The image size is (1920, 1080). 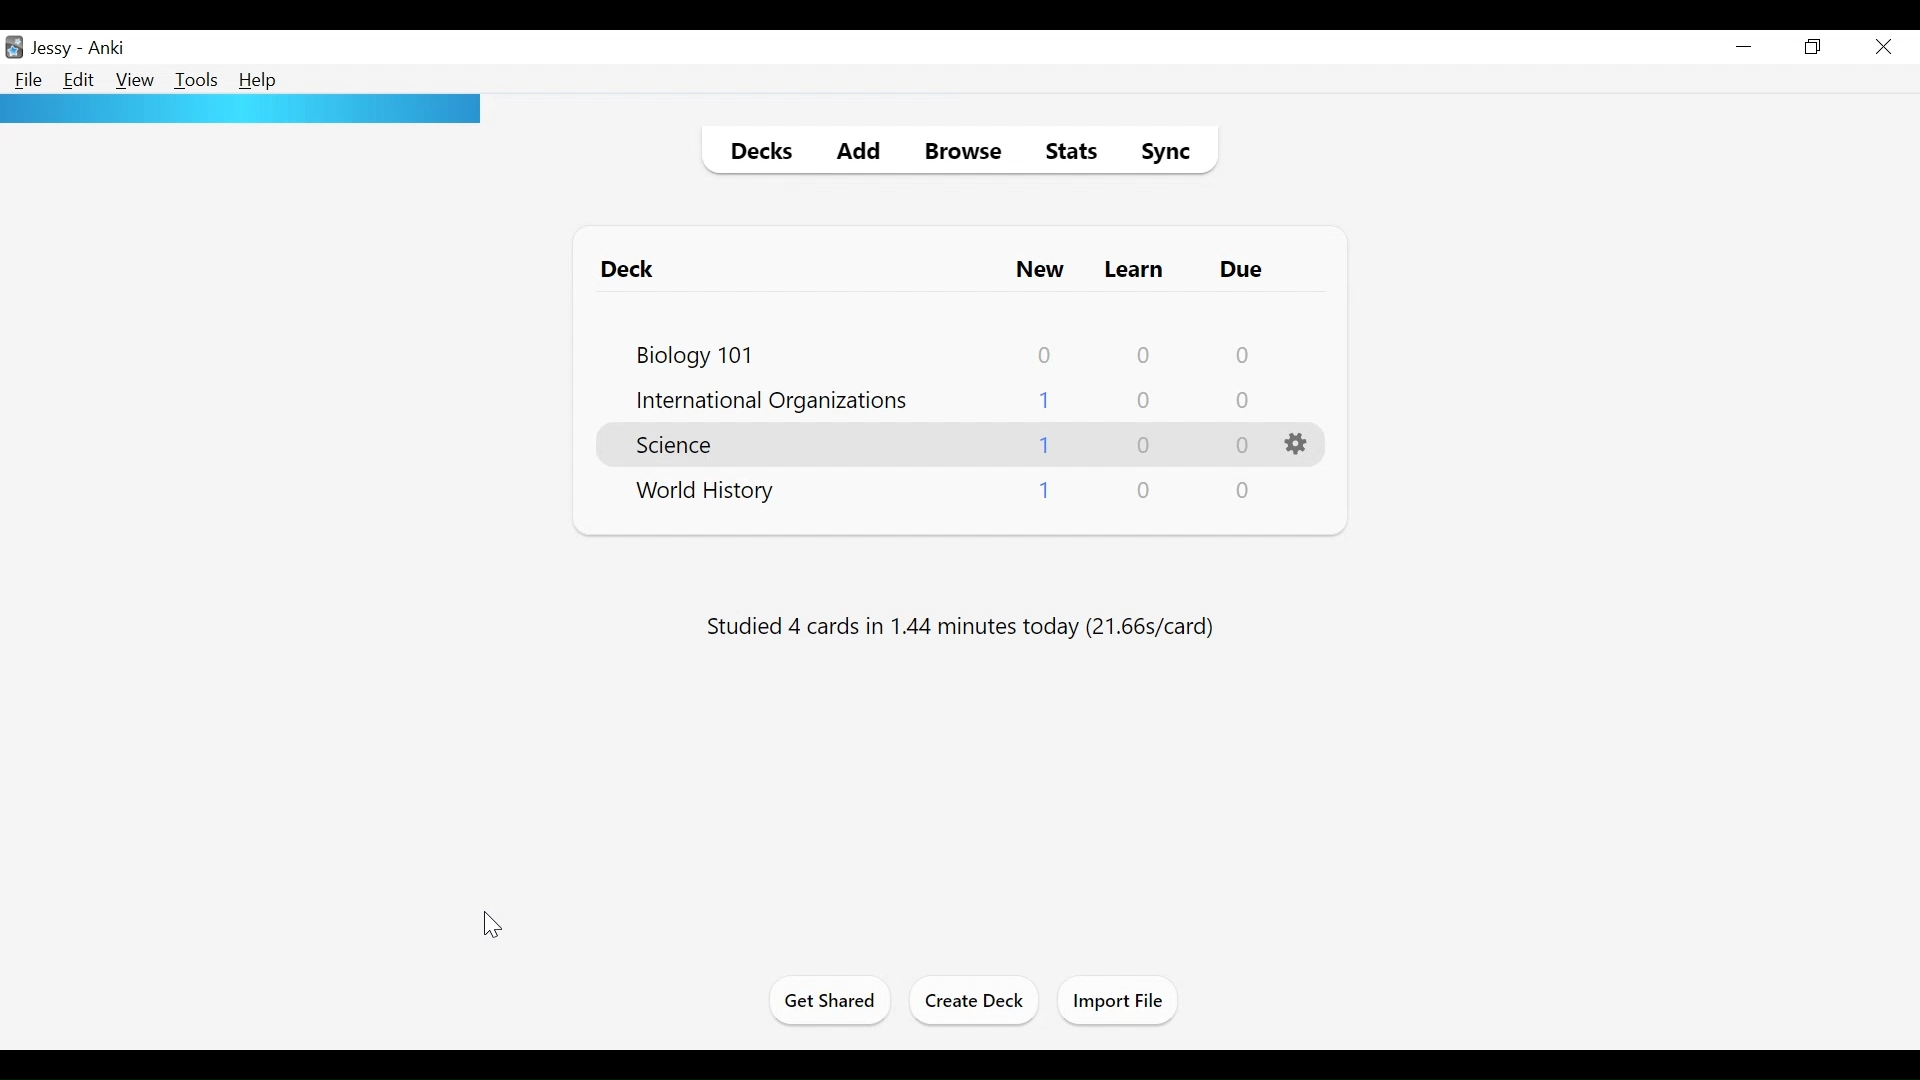 What do you see at coordinates (195, 80) in the screenshot?
I see `Tools` at bounding box center [195, 80].